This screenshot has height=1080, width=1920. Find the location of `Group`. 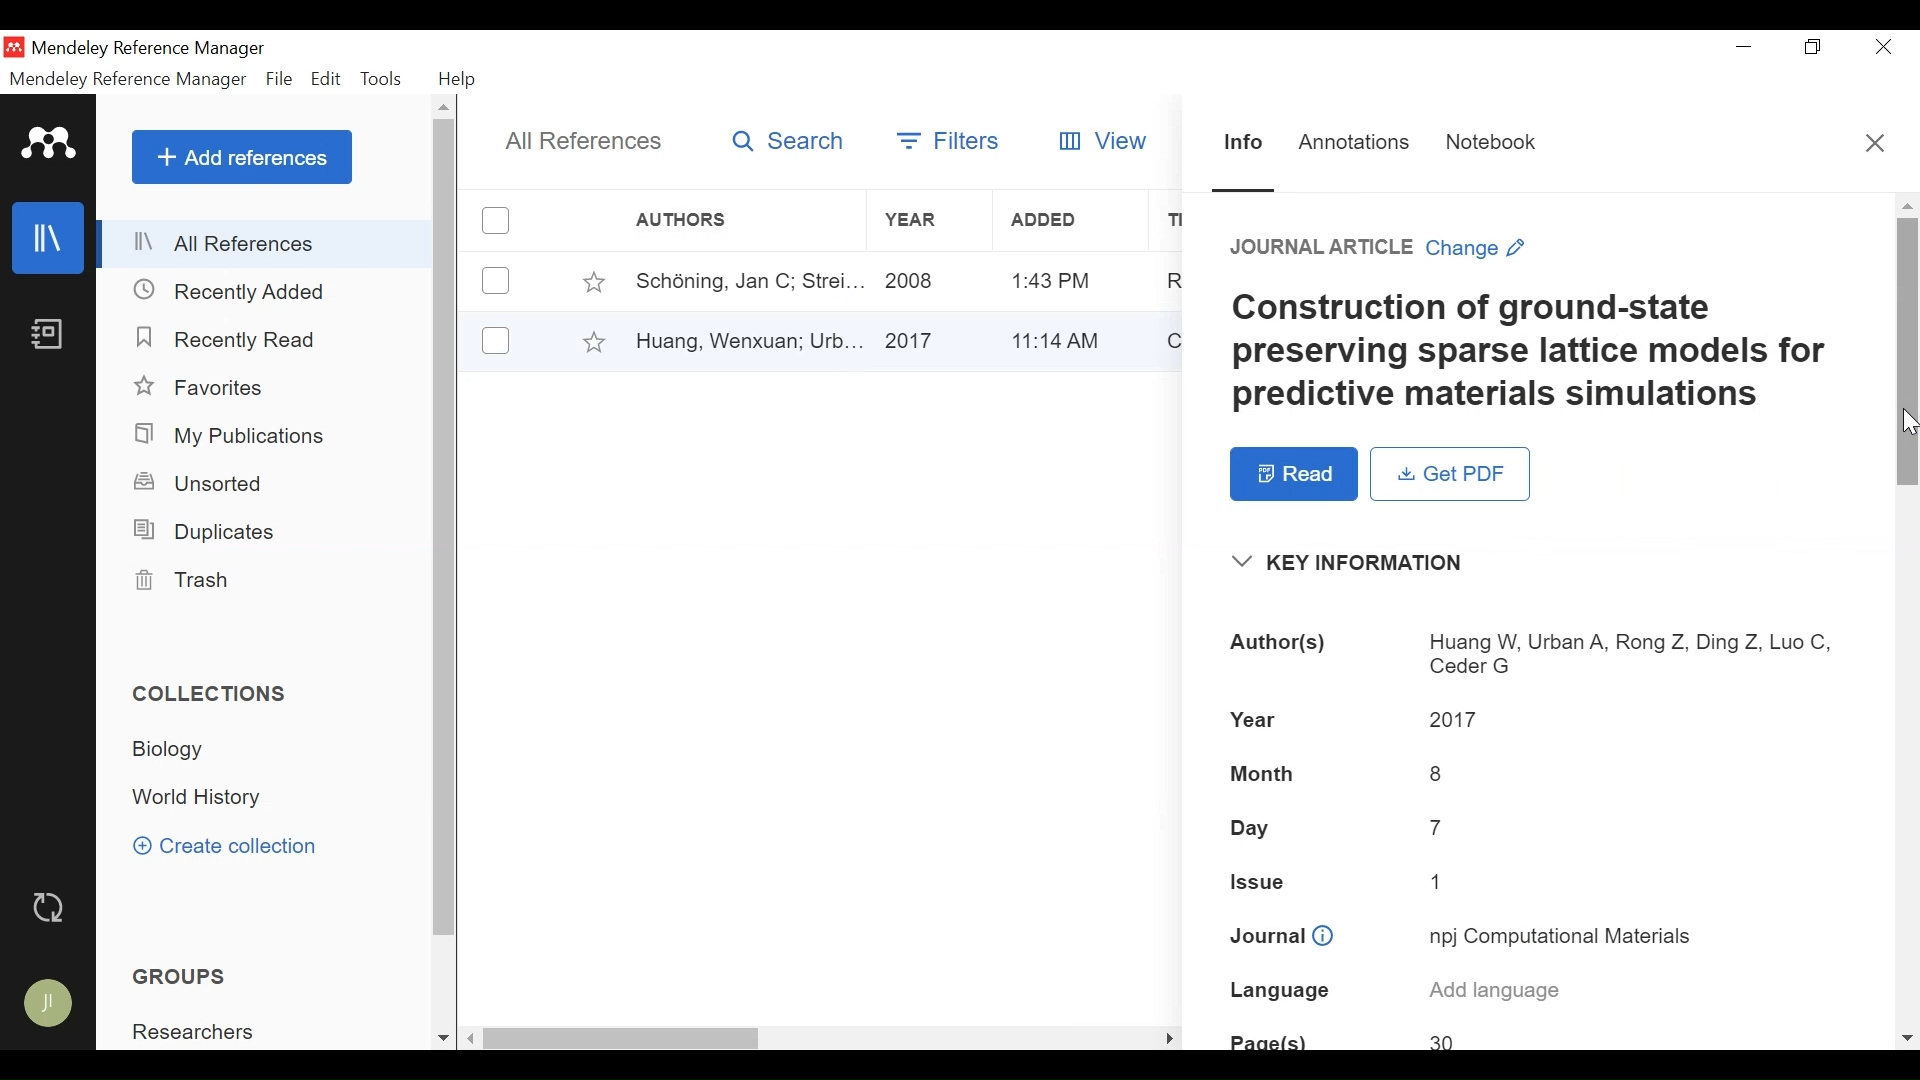

Group is located at coordinates (201, 1032).